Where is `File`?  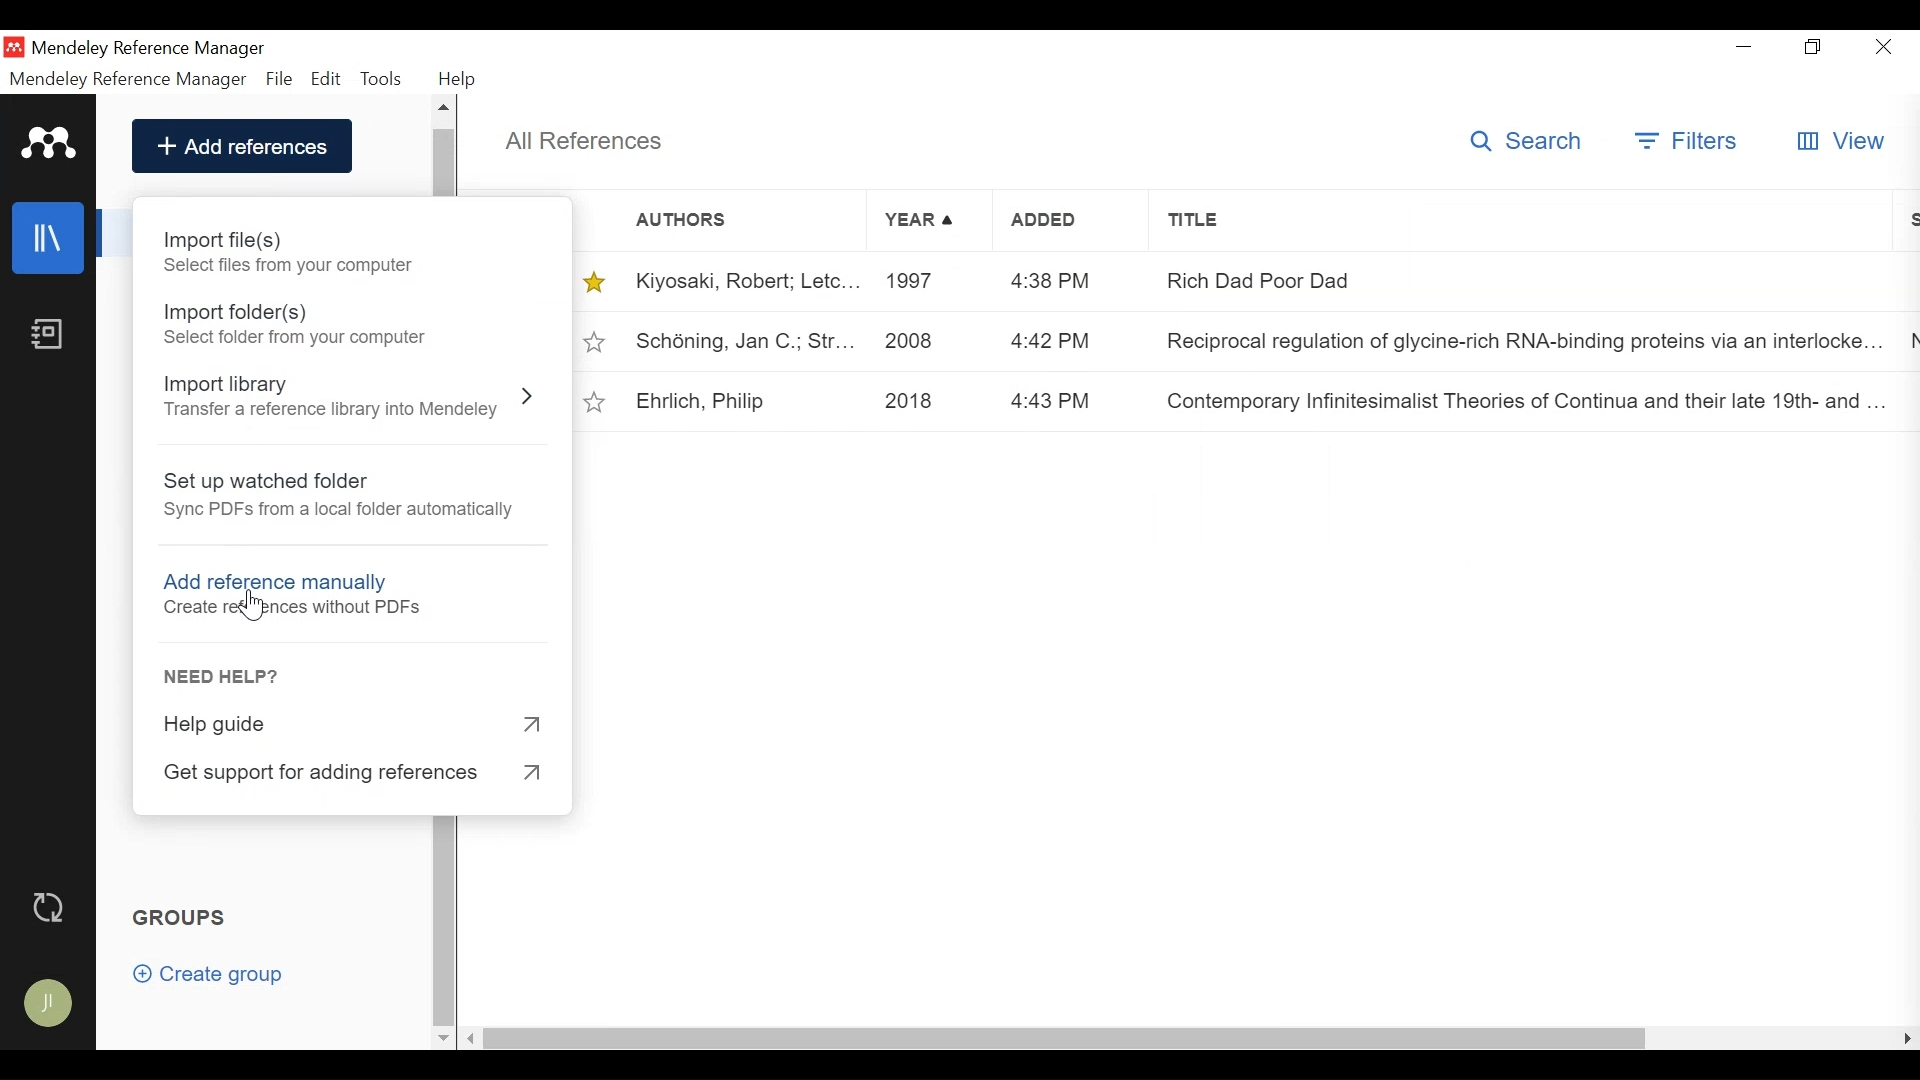 File is located at coordinates (280, 79).